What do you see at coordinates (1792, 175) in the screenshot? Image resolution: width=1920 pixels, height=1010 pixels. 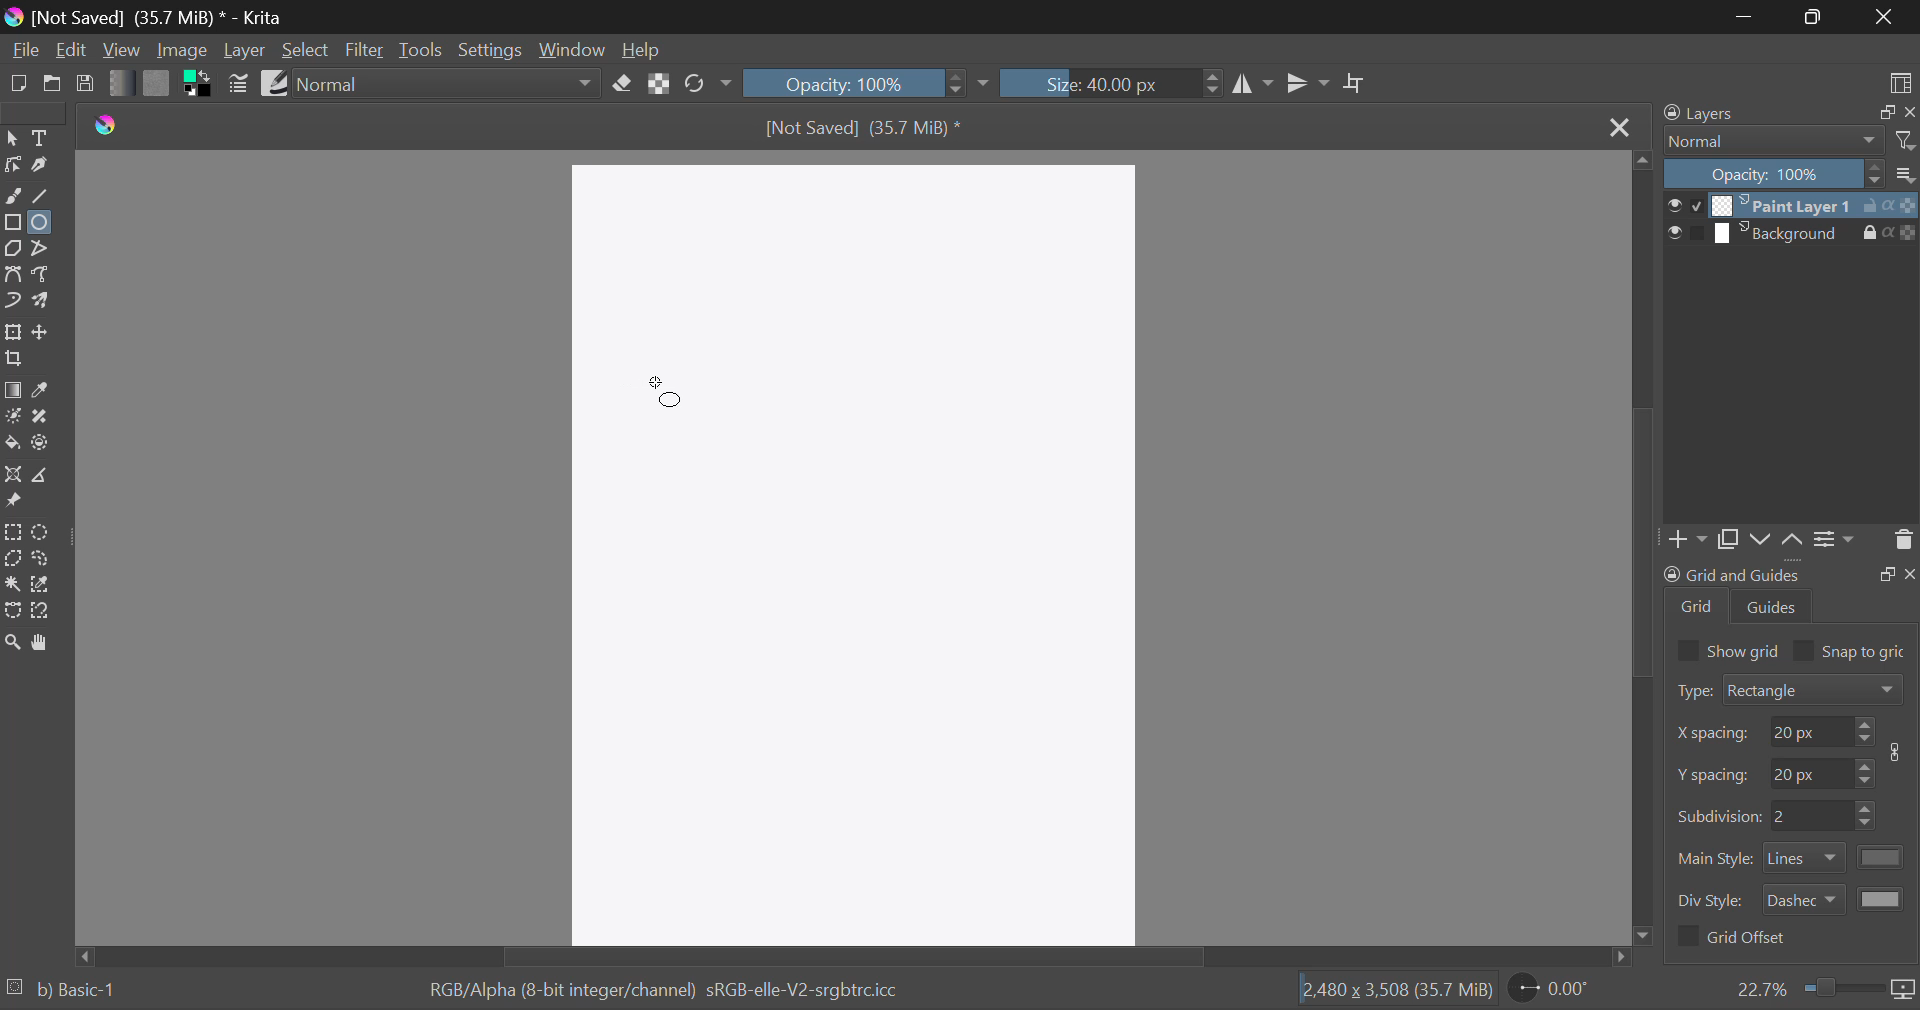 I see `Opacity` at bounding box center [1792, 175].